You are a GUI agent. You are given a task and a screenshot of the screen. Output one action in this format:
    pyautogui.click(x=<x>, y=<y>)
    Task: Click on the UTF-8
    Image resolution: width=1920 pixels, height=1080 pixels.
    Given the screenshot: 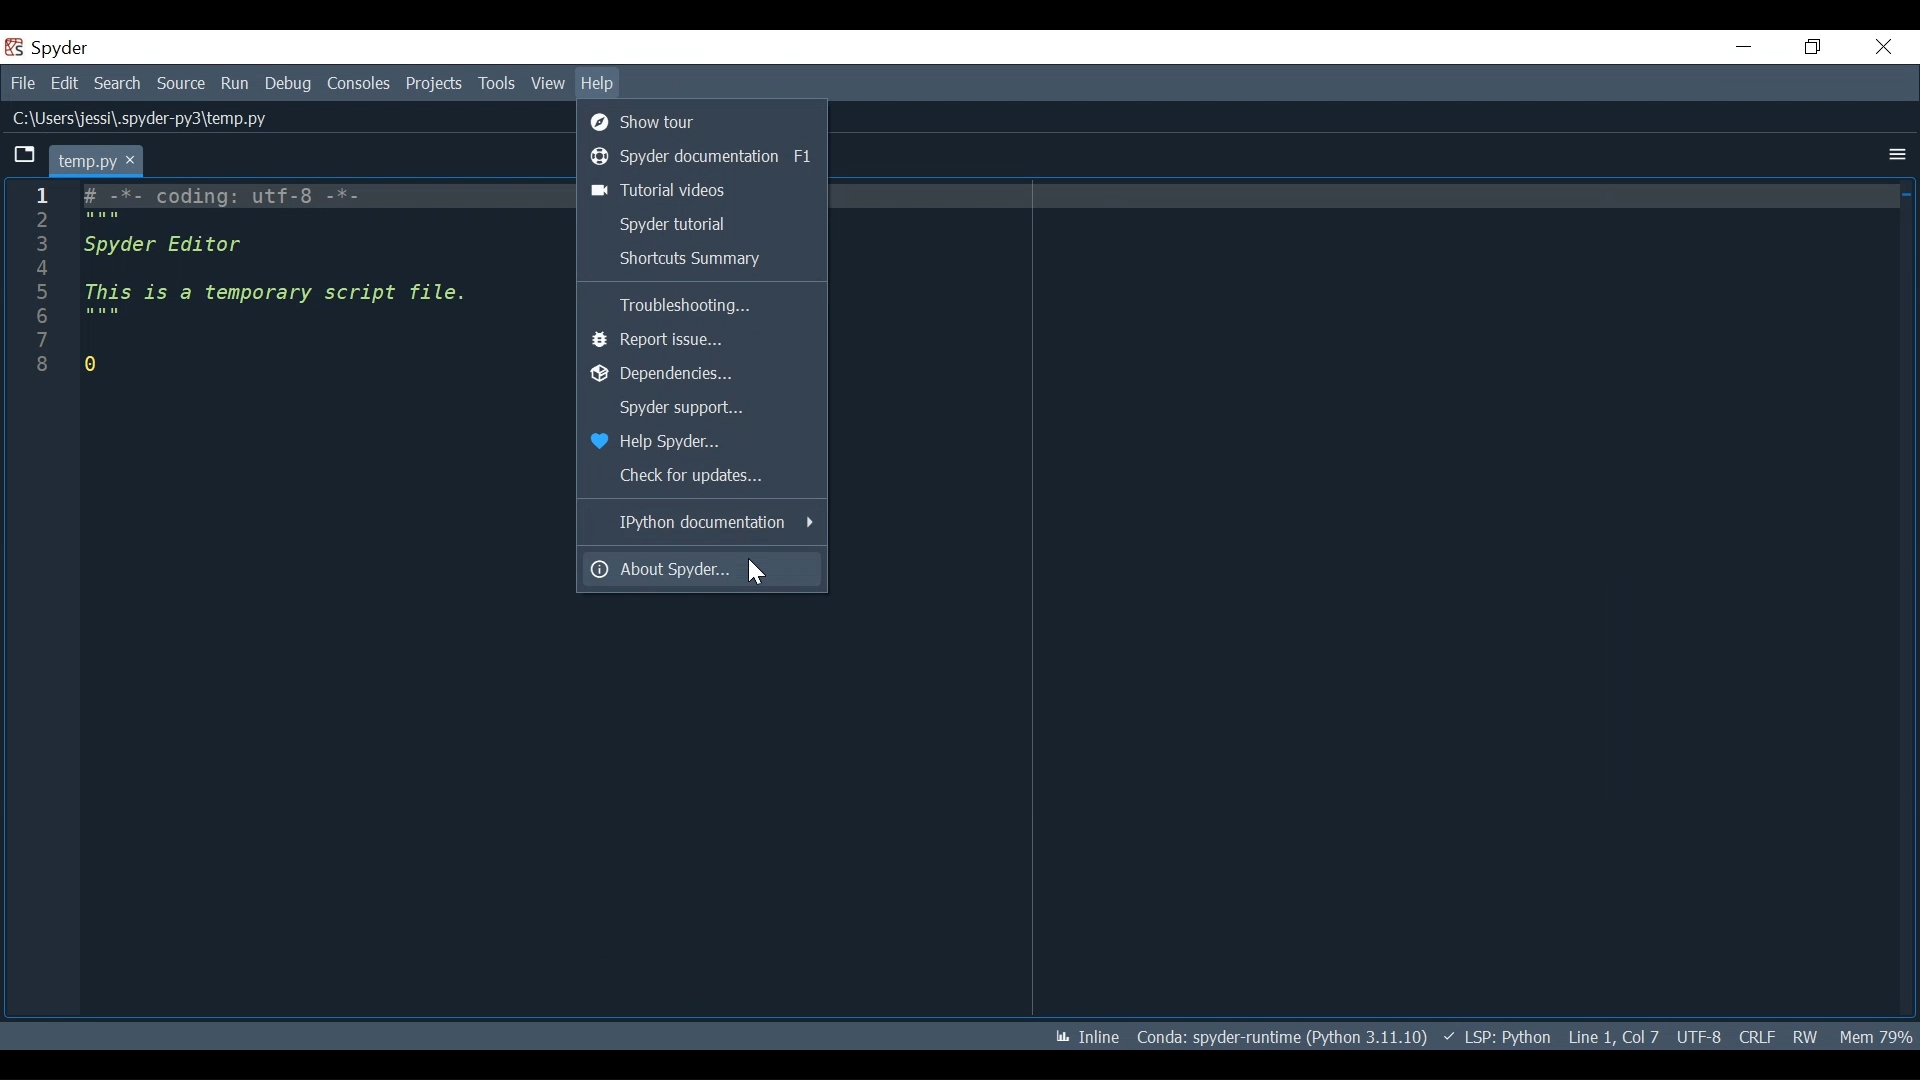 What is the action you would take?
    pyautogui.click(x=1702, y=1035)
    